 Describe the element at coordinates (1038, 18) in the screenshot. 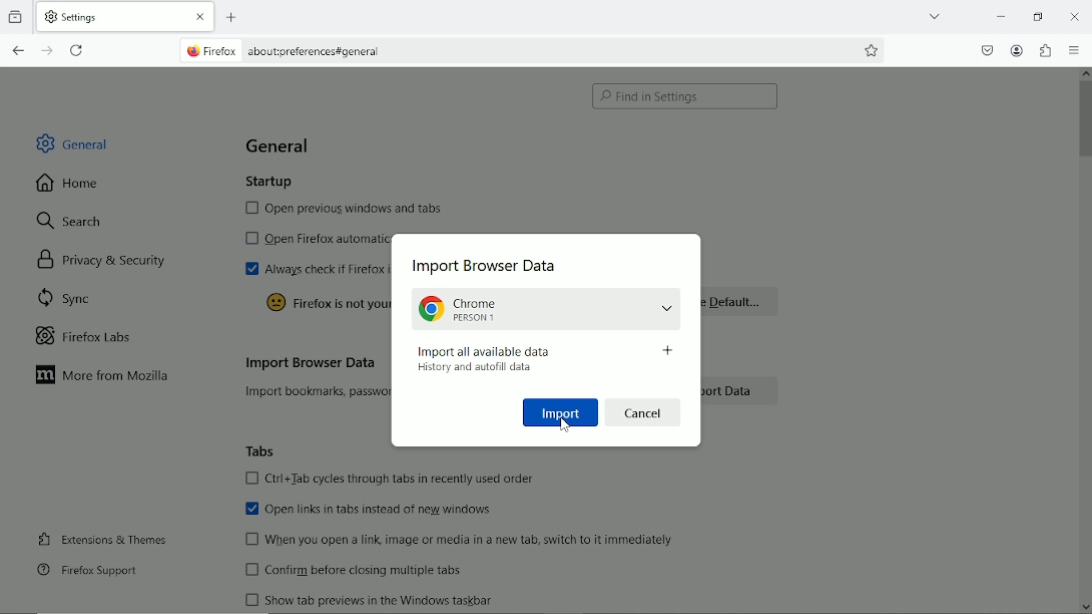

I see `Restore down` at that location.